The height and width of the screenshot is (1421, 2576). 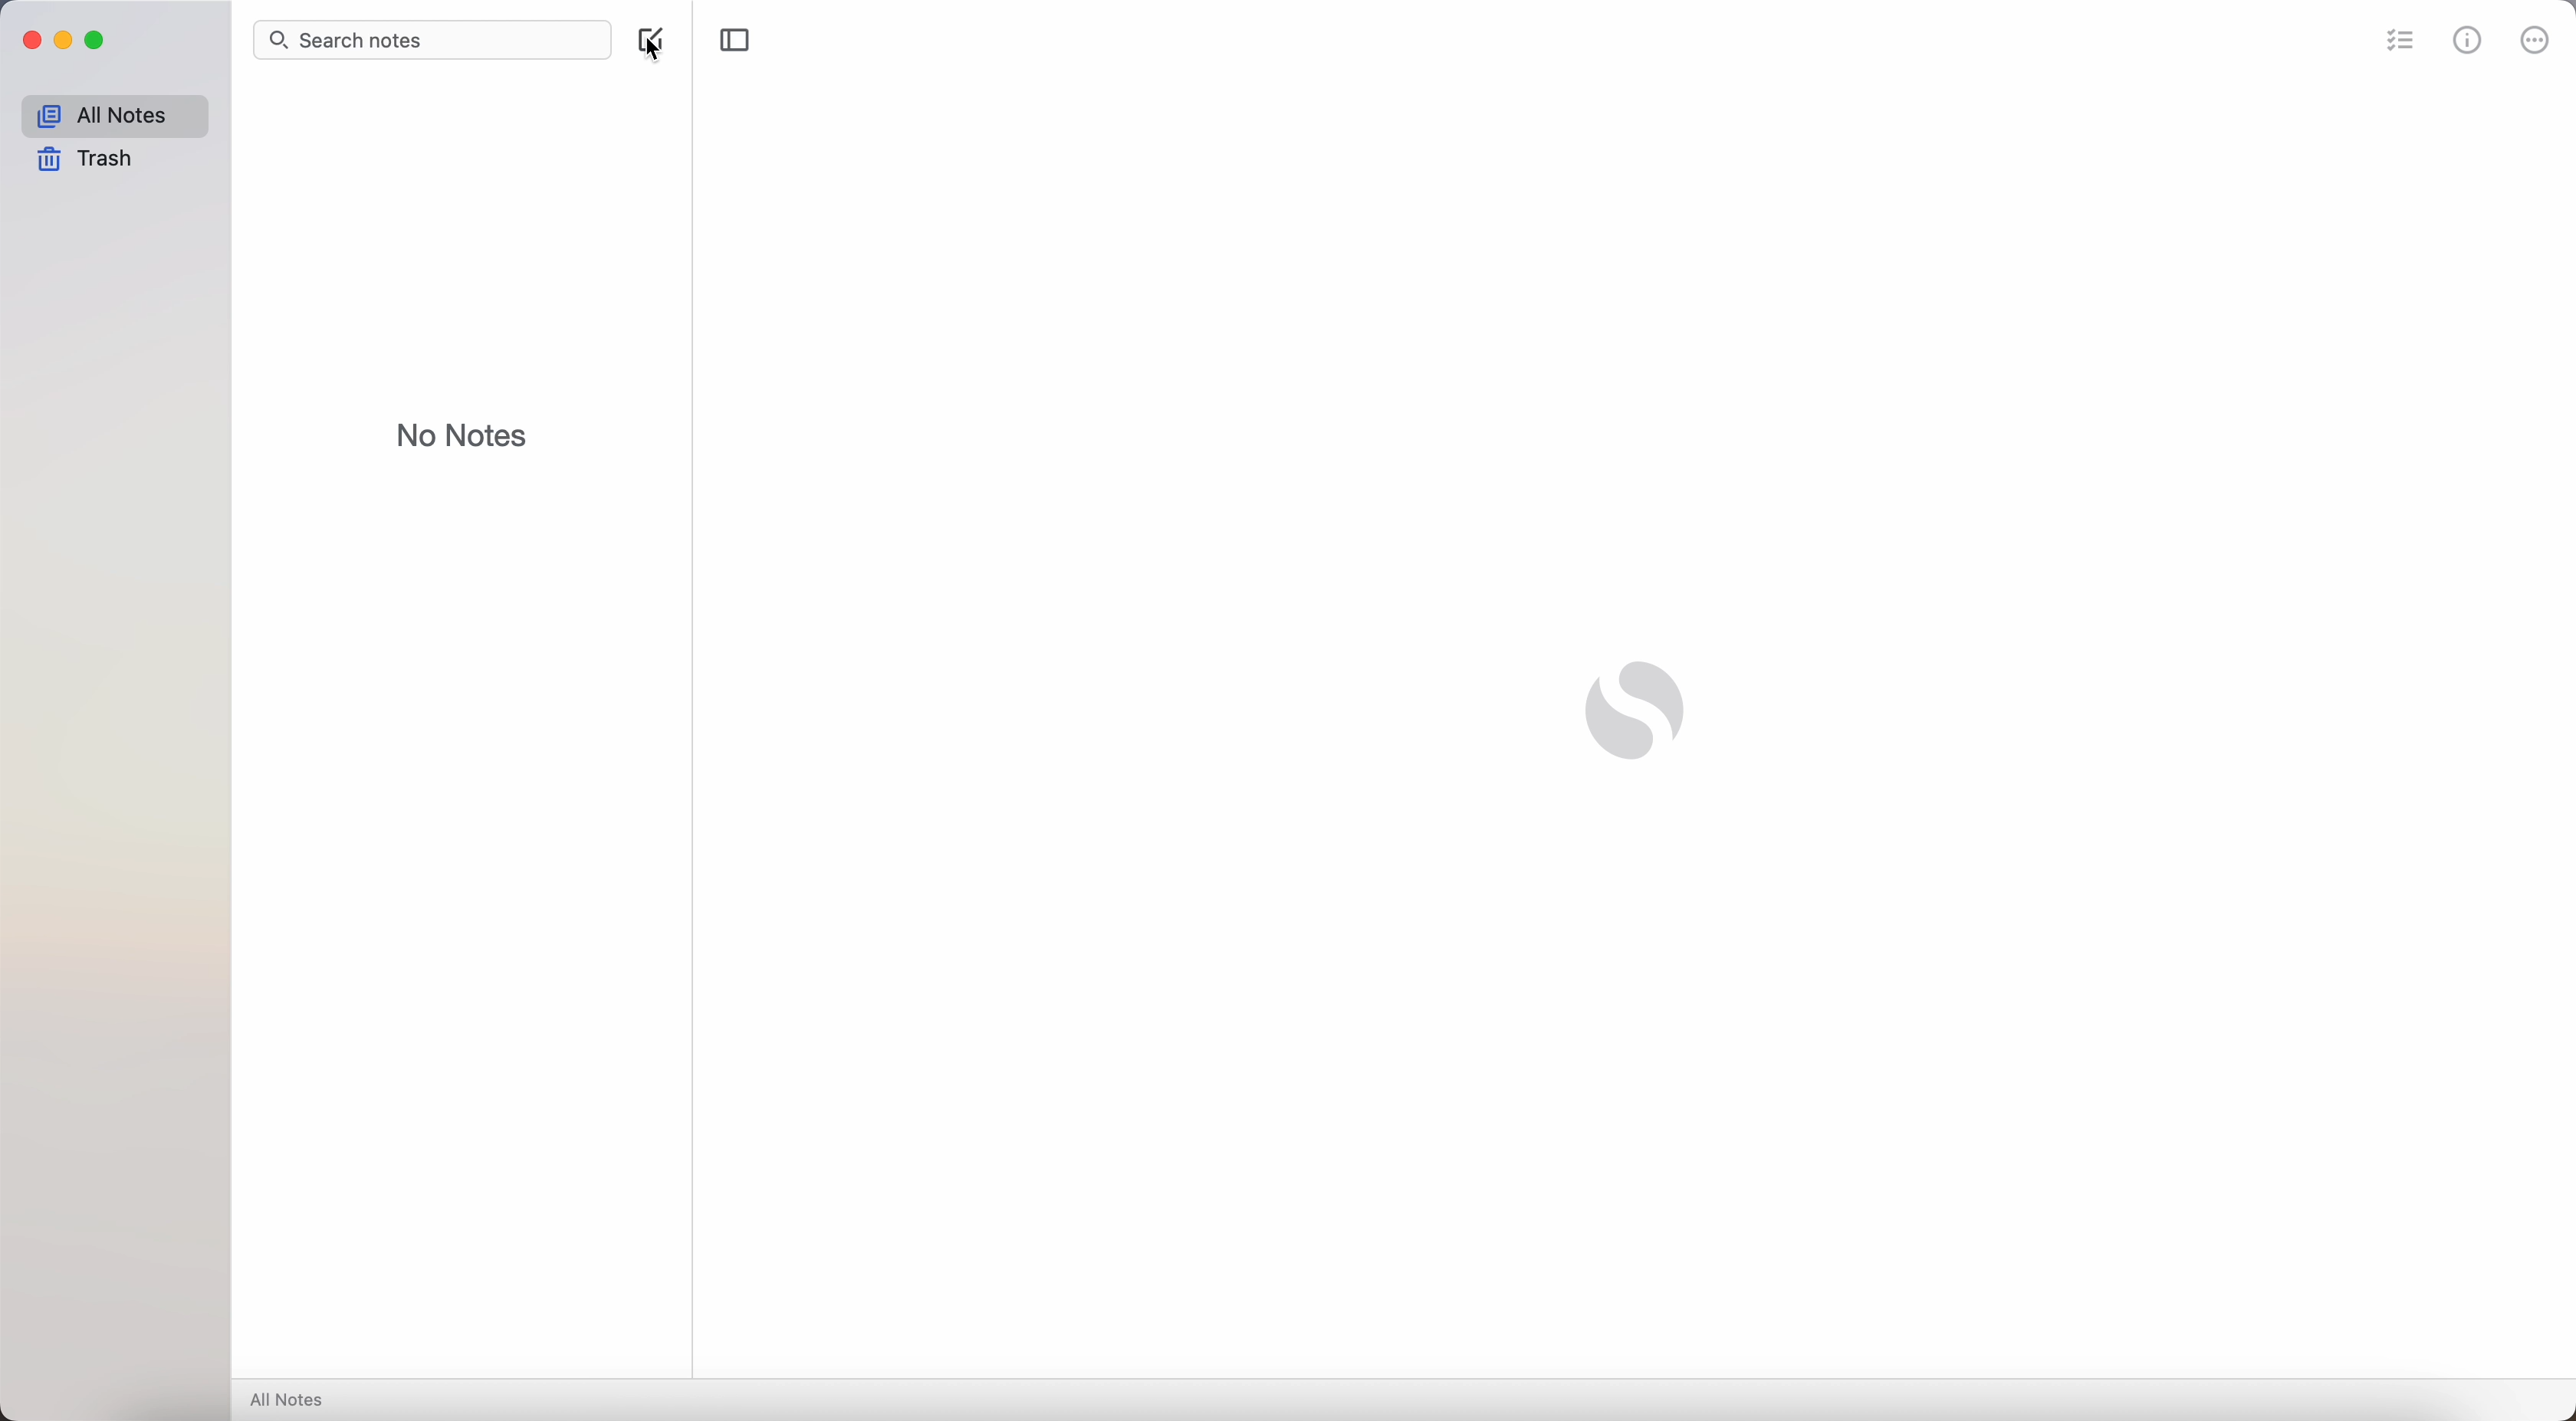 What do you see at coordinates (664, 46) in the screenshot?
I see `cursor` at bounding box center [664, 46].